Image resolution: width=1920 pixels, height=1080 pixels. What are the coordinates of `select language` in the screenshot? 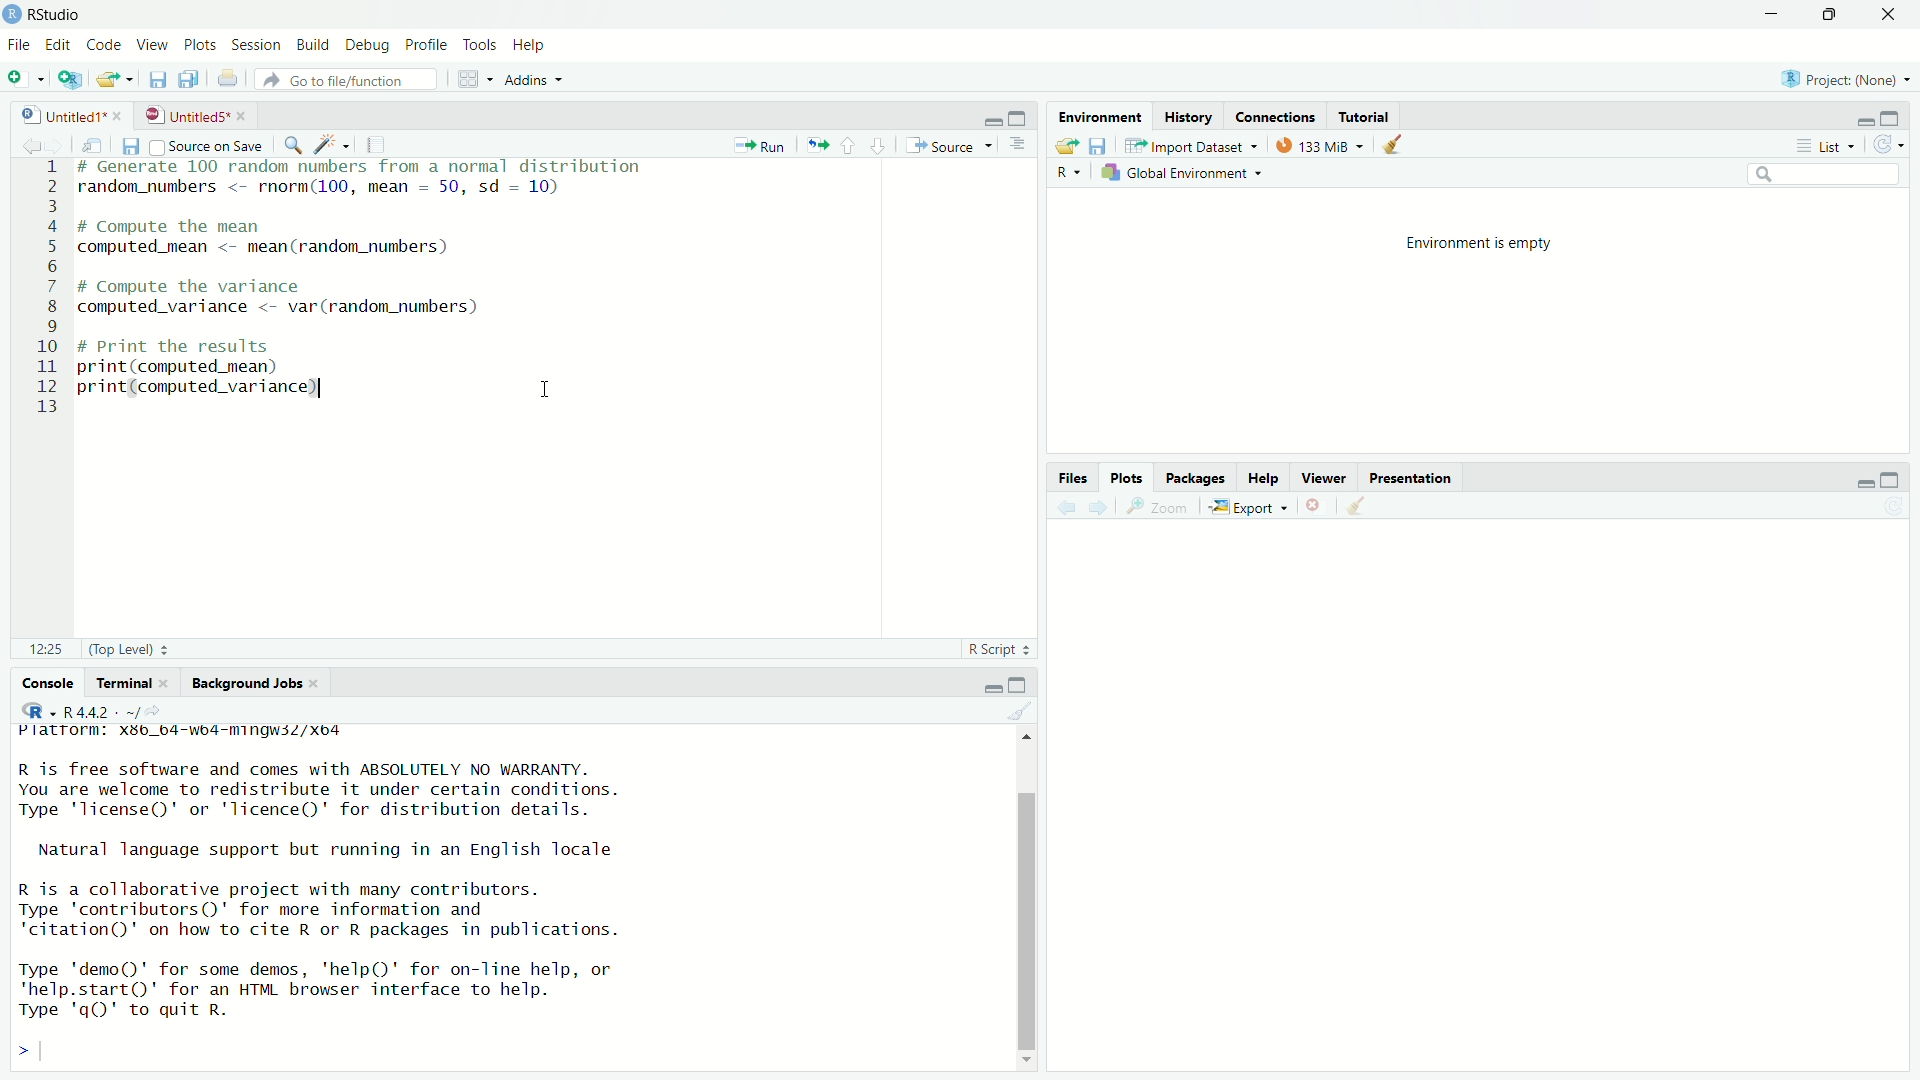 It's located at (1066, 174).